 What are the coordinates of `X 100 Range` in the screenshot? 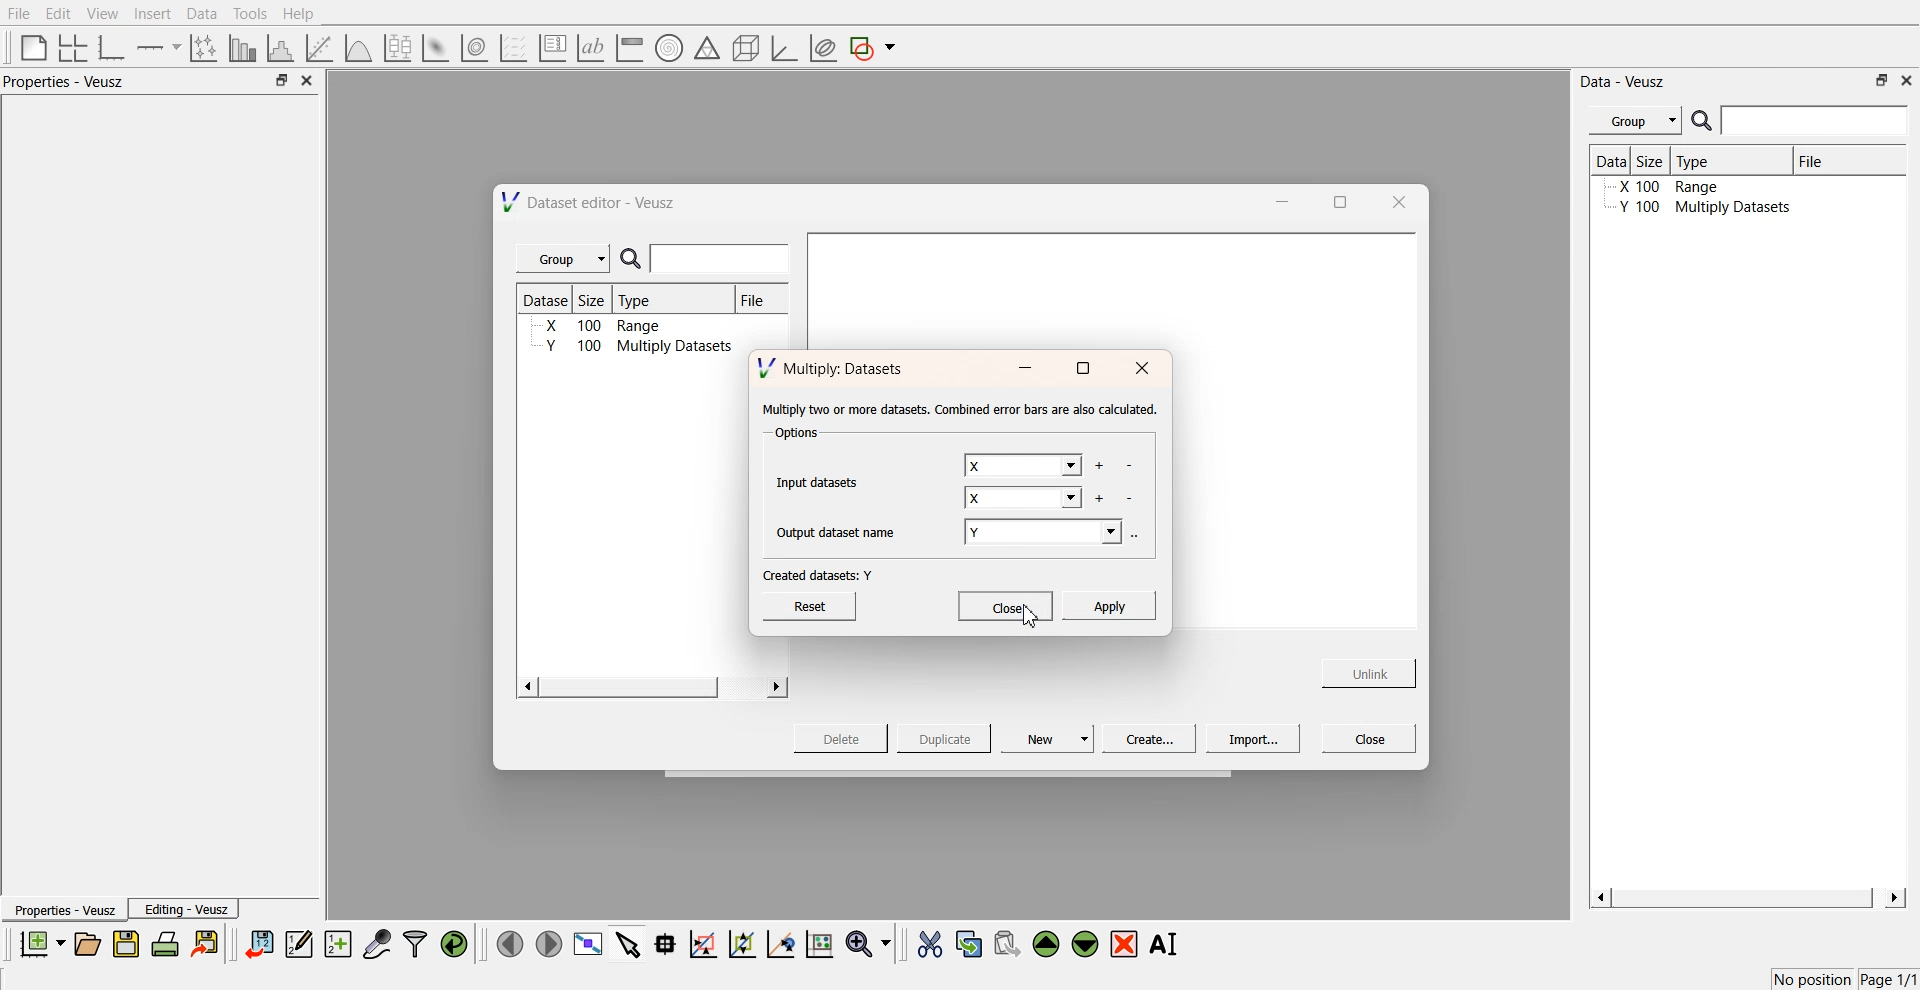 It's located at (603, 325).